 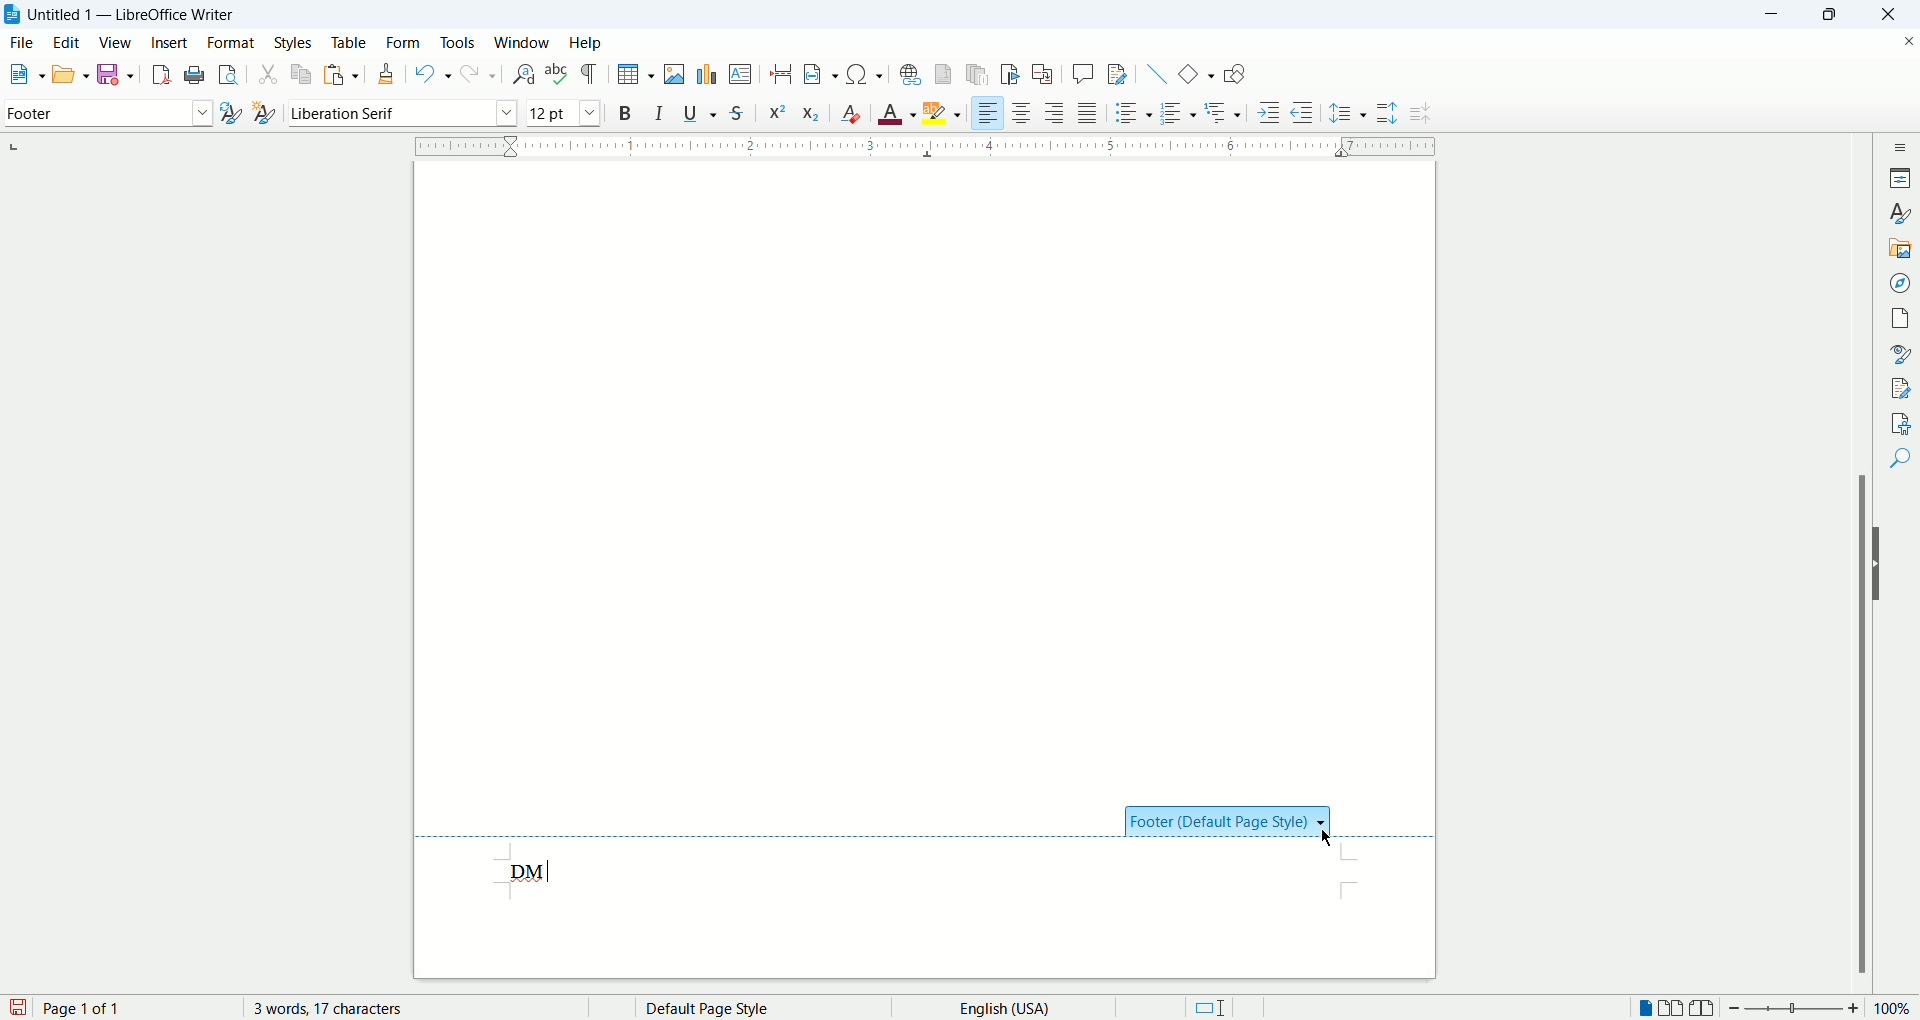 What do you see at coordinates (1232, 829) in the screenshot?
I see `footer section` at bounding box center [1232, 829].